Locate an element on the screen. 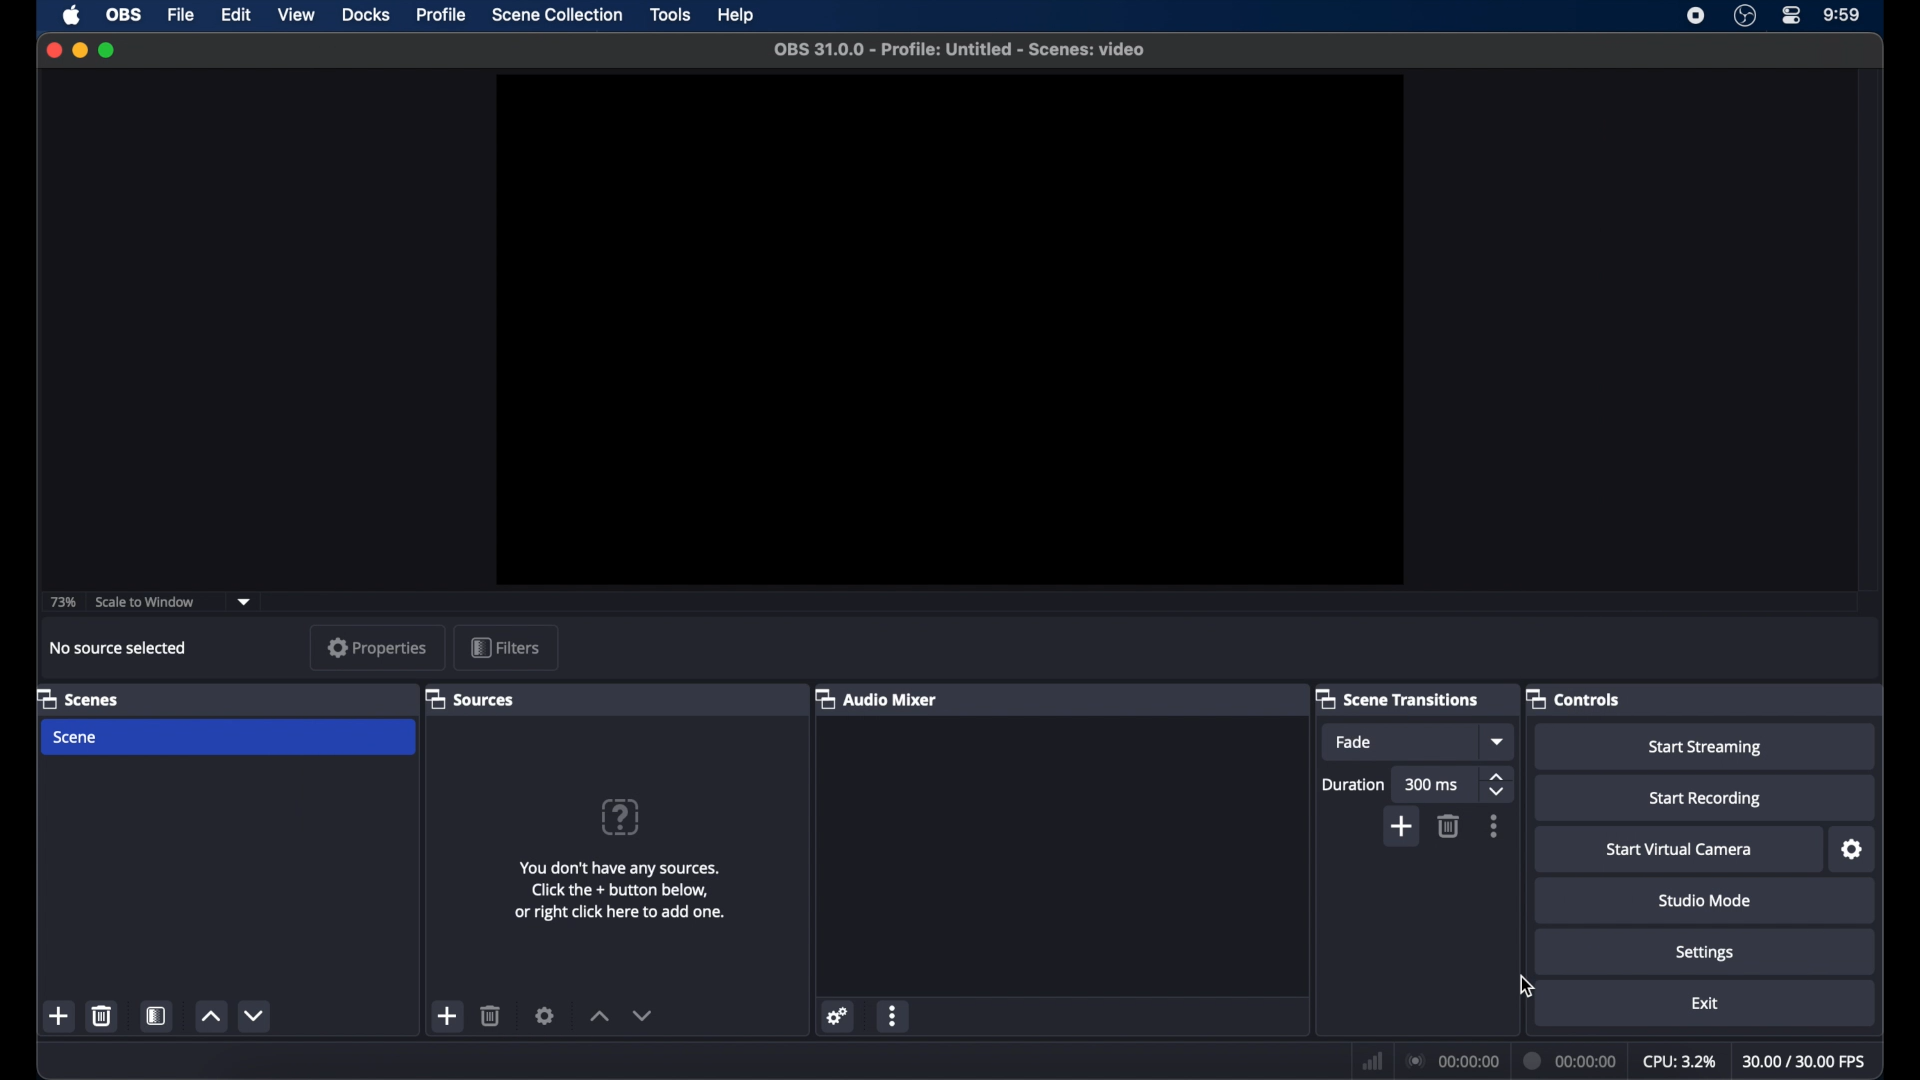  more options is located at coordinates (894, 1016).